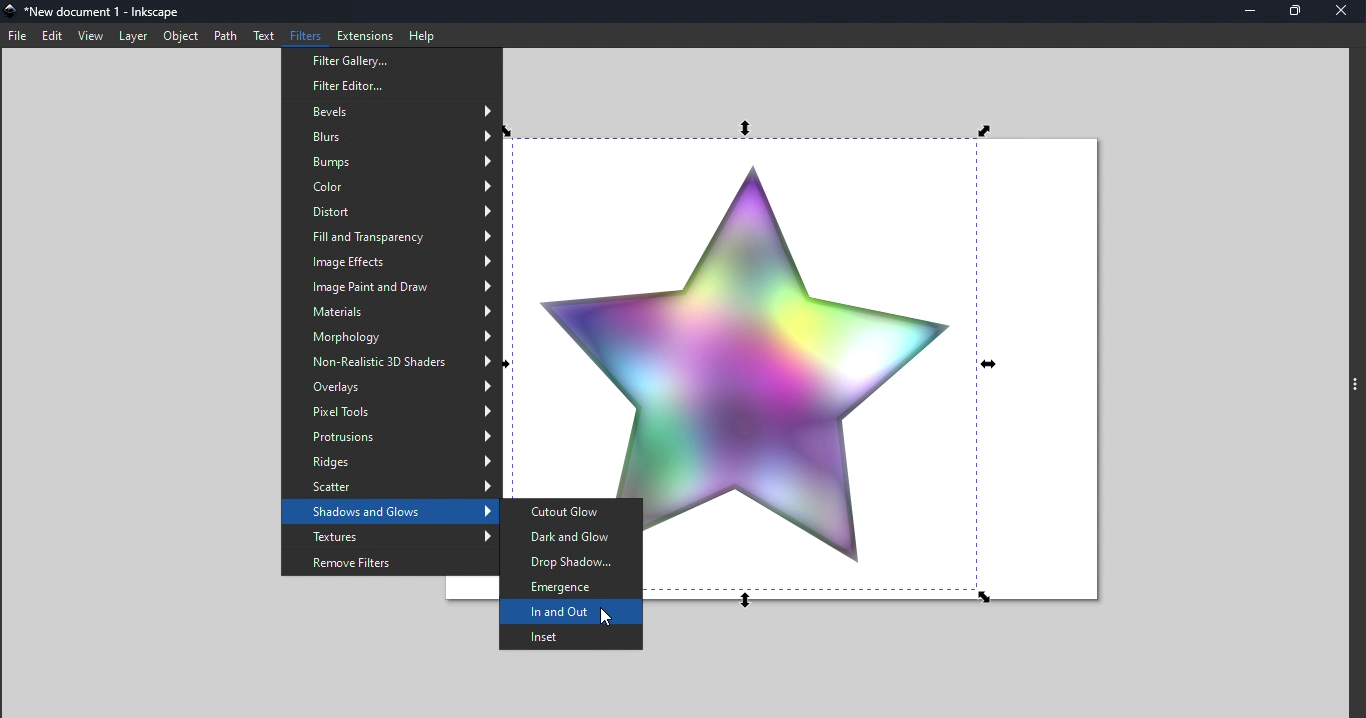  I want to click on Fill and transparency, so click(392, 239).